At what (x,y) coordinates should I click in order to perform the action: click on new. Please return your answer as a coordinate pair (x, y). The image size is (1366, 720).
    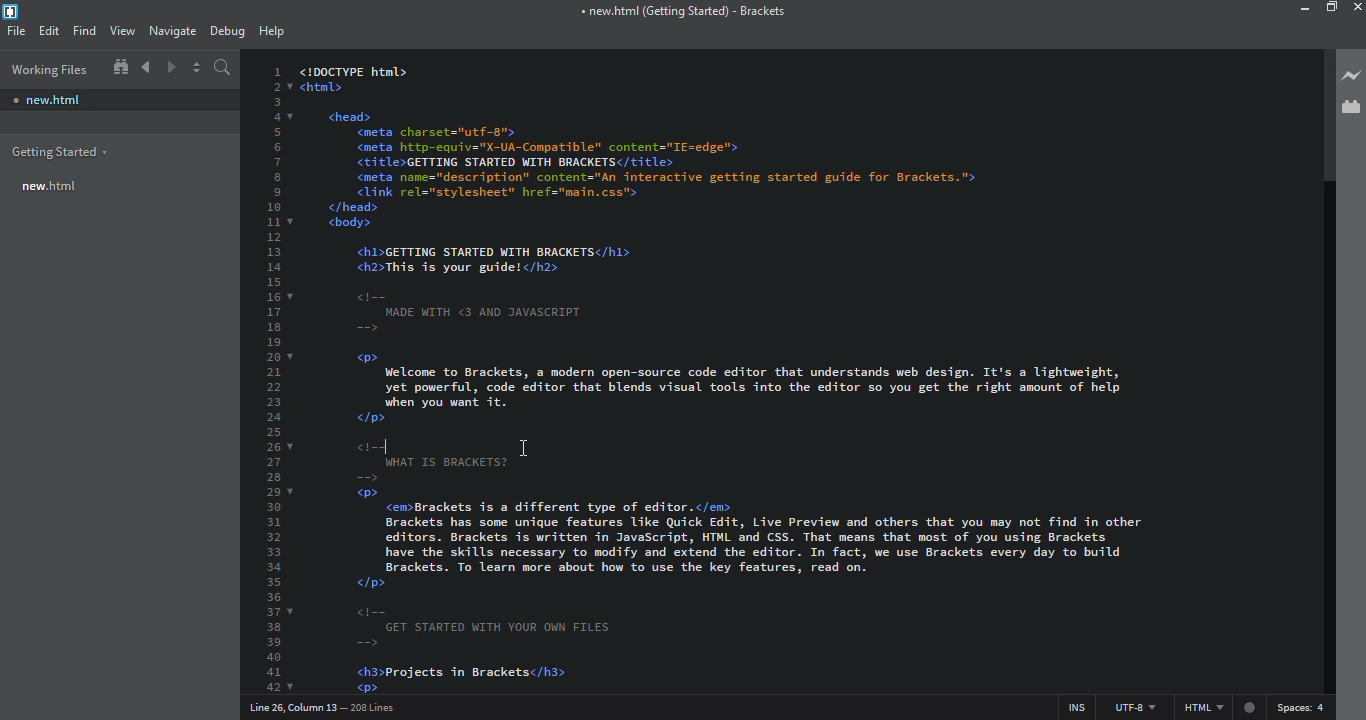
    Looking at the image, I should click on (48, 97).